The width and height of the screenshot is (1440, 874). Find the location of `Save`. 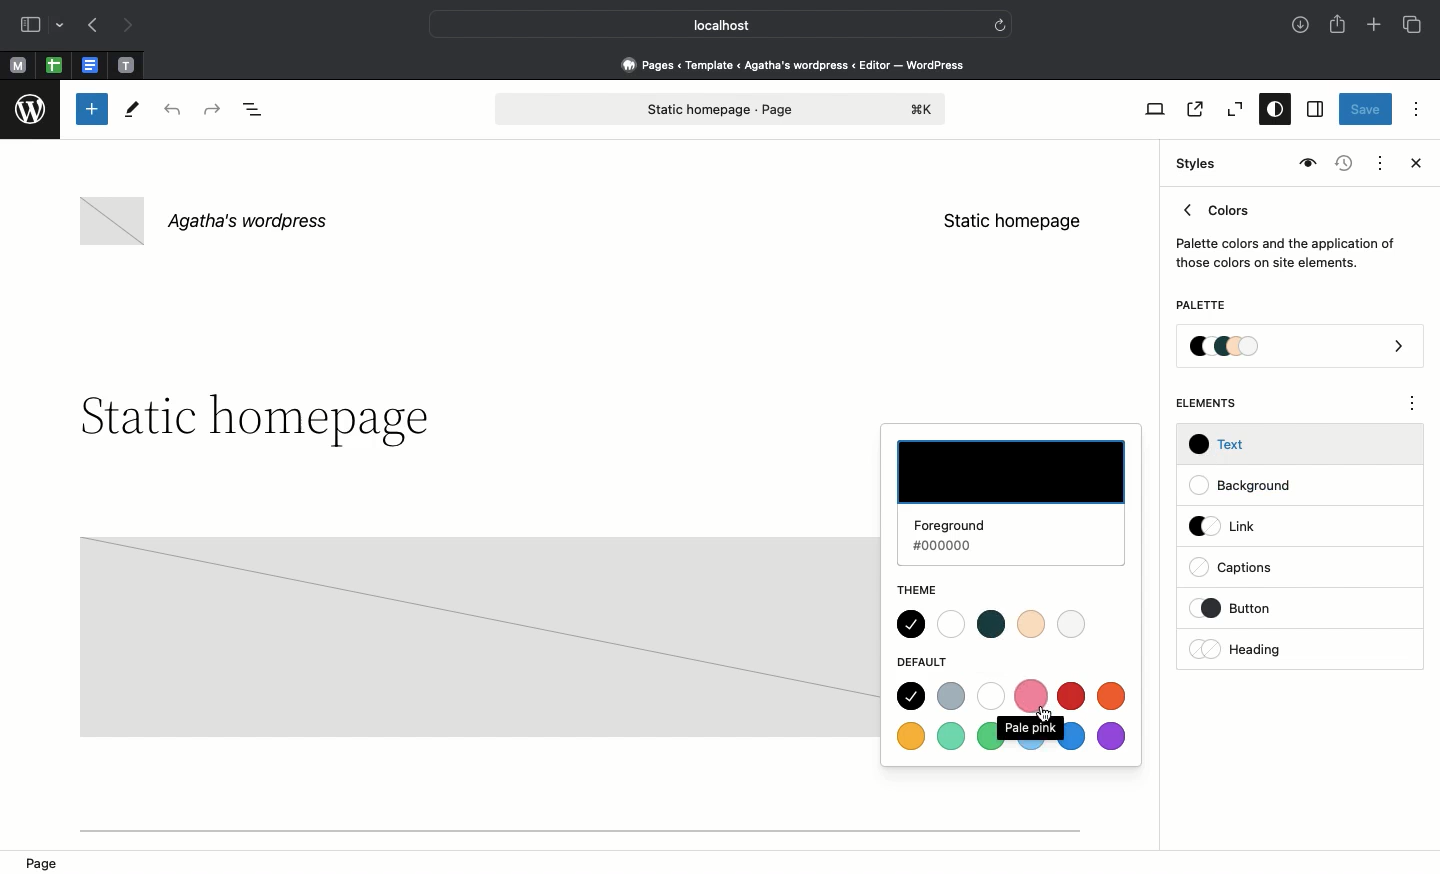

Save is located at coordinates (1366, 111).